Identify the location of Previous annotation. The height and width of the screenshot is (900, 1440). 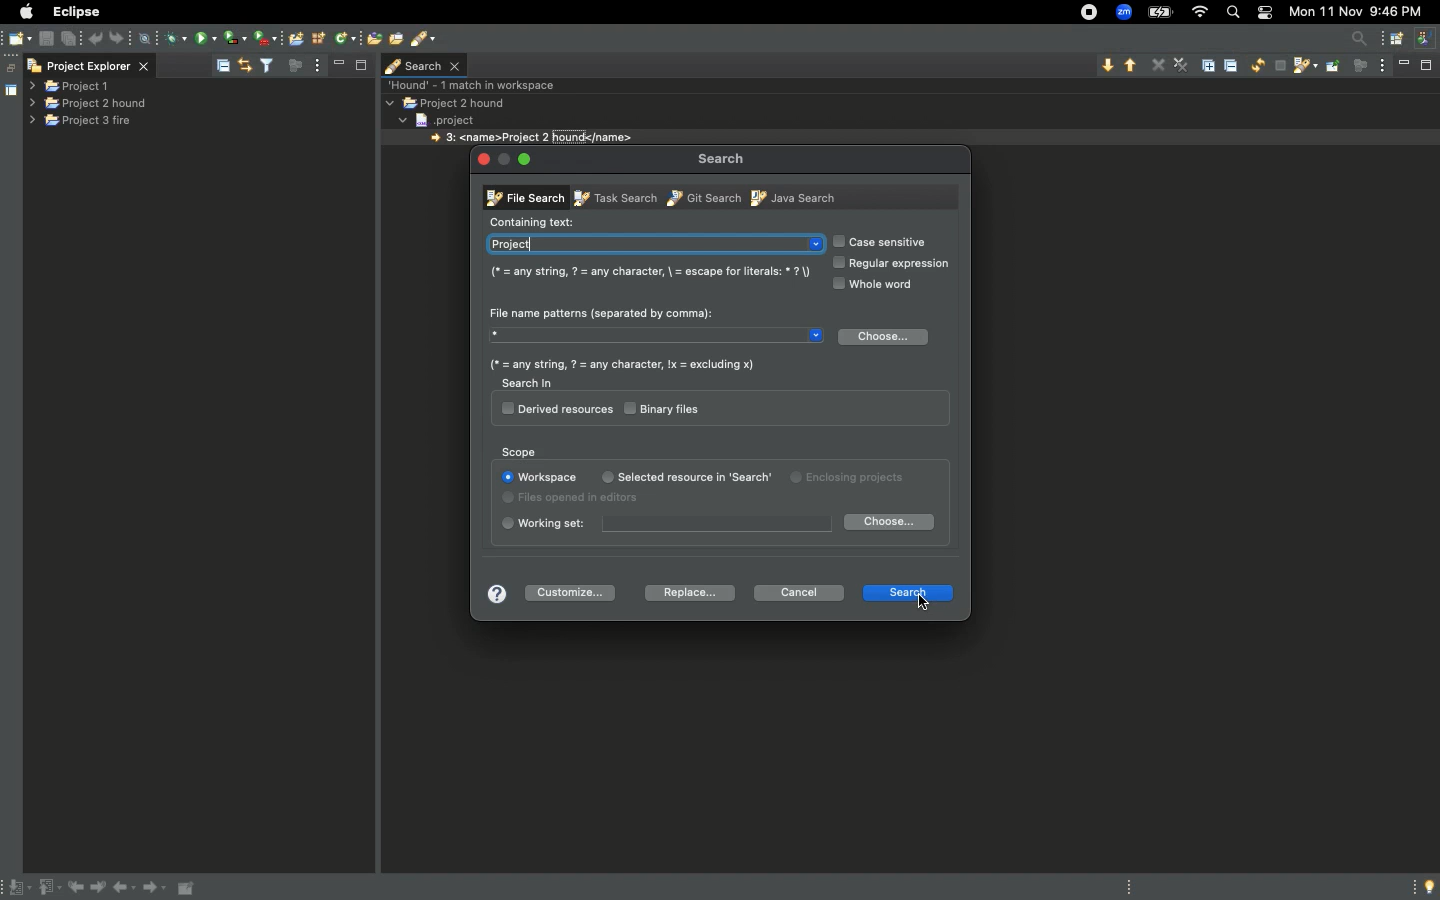
(48, 888).